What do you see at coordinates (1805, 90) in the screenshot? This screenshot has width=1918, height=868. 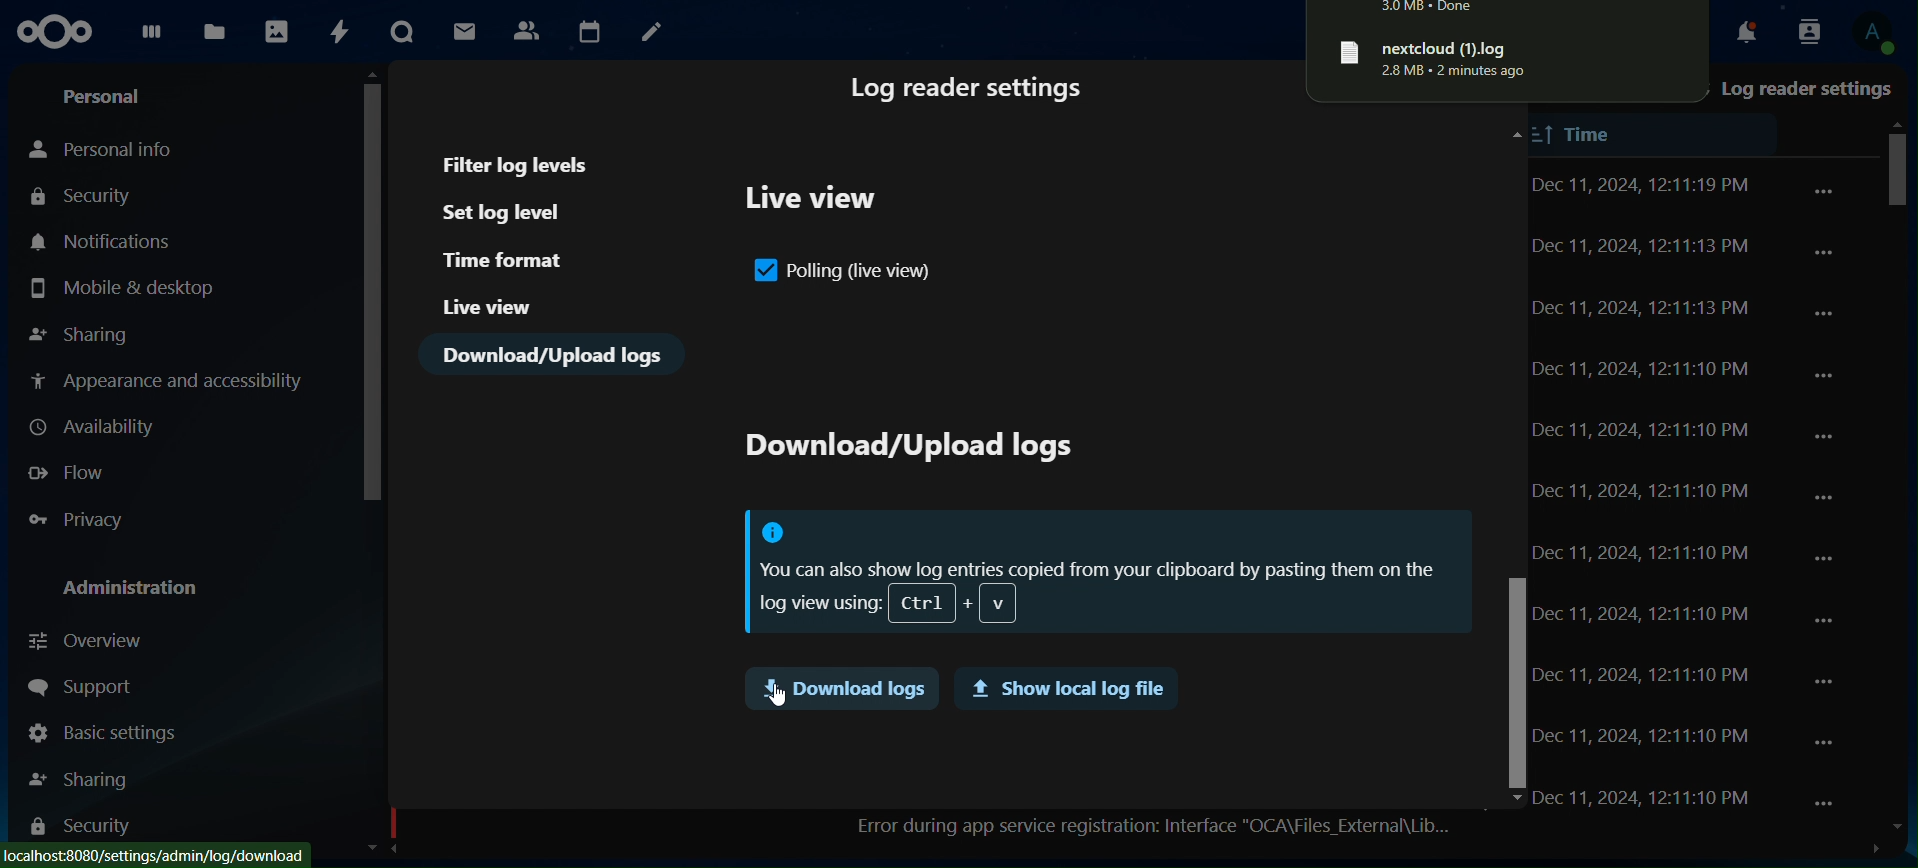 I see `log reader settings` at bounding box center [1805, 90].